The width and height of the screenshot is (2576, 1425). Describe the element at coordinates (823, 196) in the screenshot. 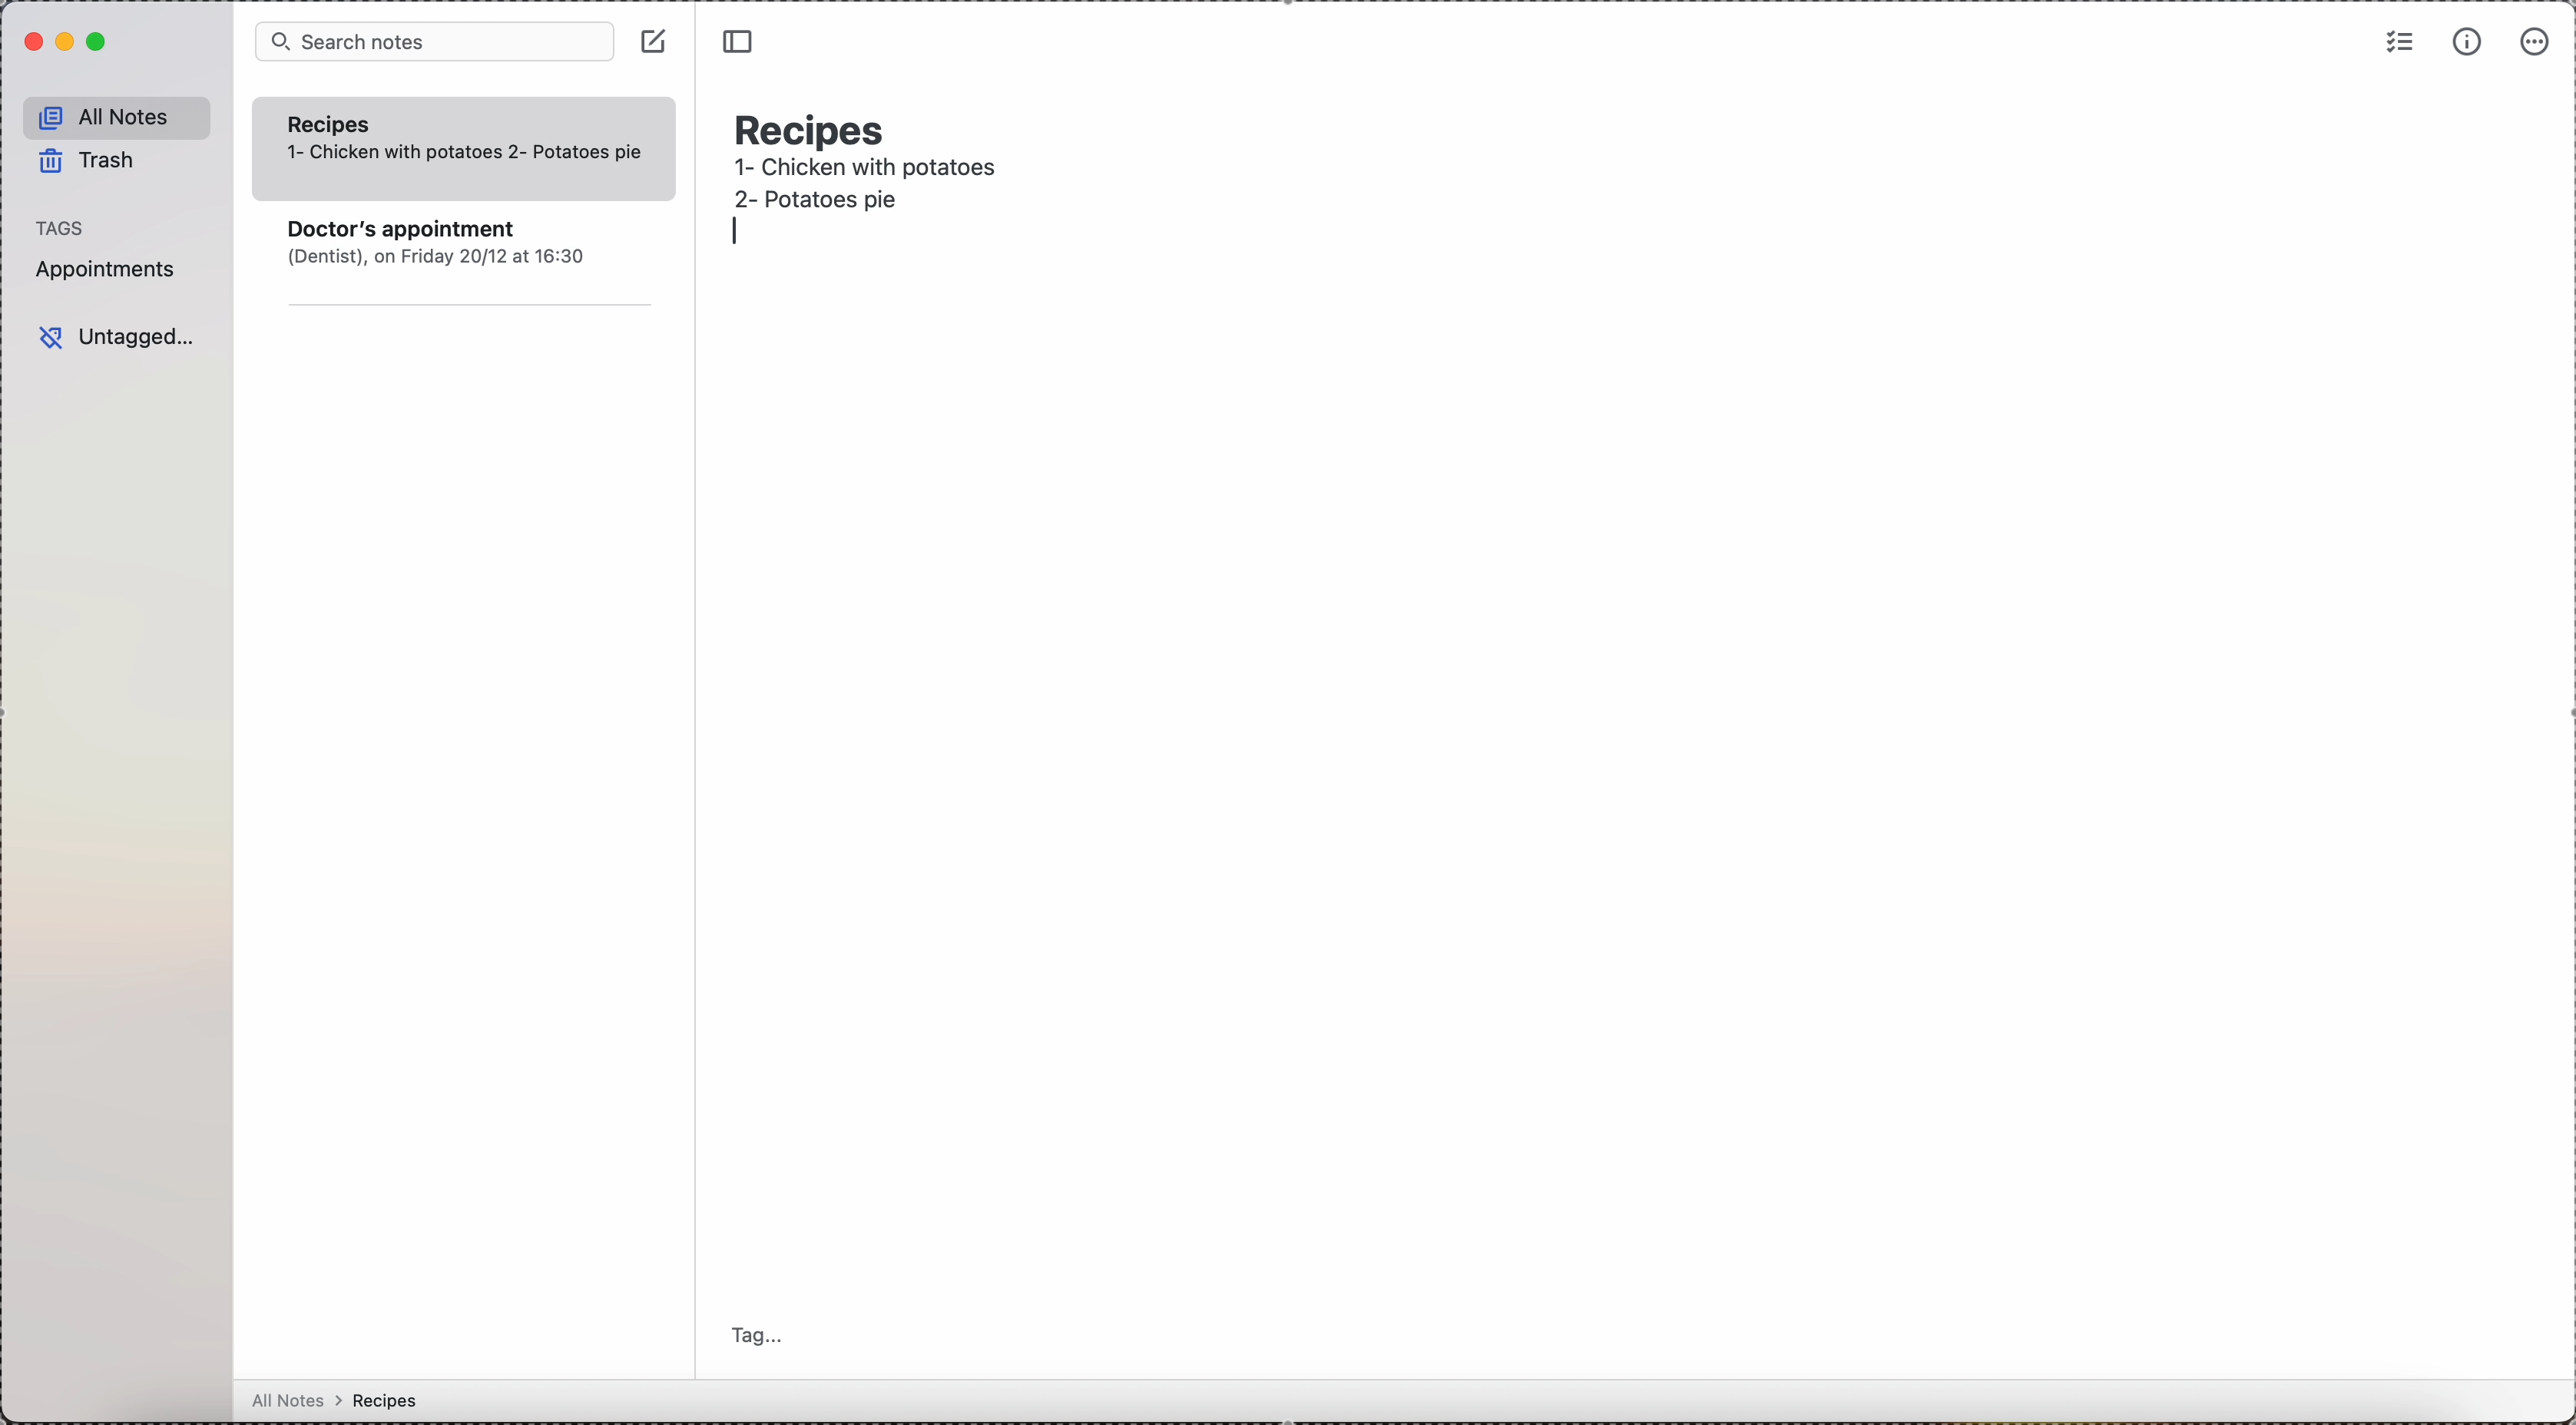

I see `second recipe` at that location.